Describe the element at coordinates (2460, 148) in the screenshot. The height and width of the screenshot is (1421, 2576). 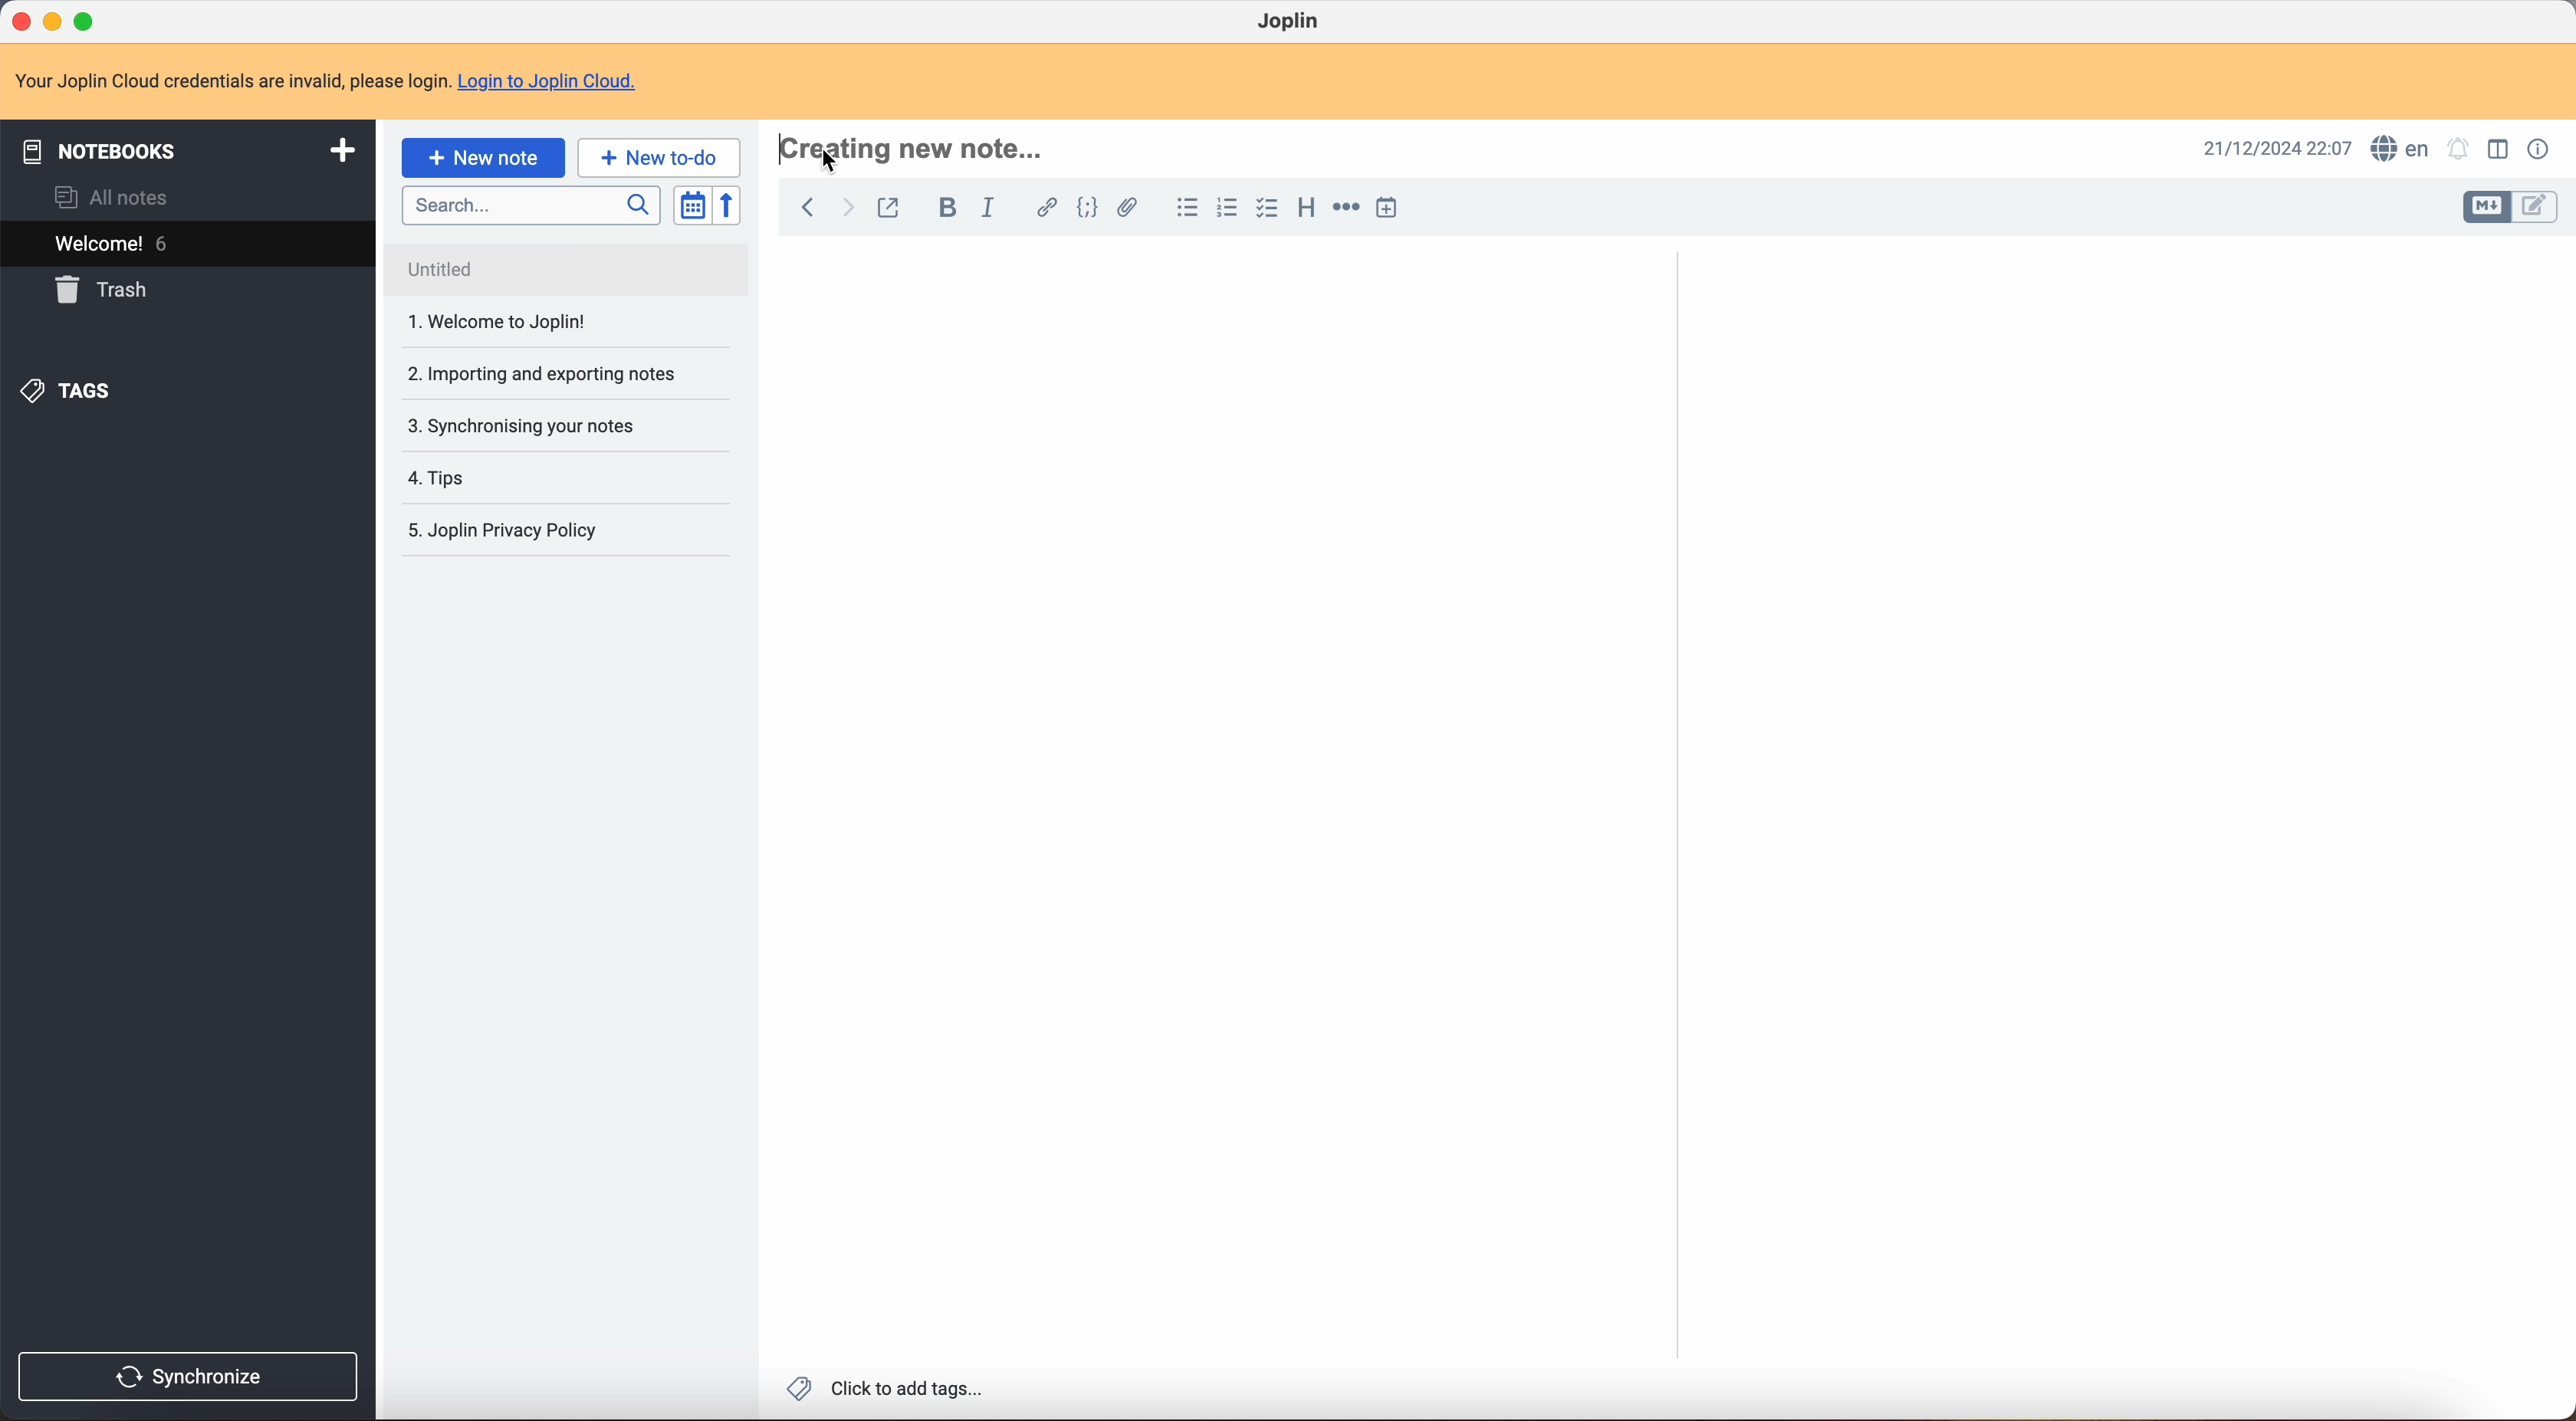
I see `set alarm` at that location.